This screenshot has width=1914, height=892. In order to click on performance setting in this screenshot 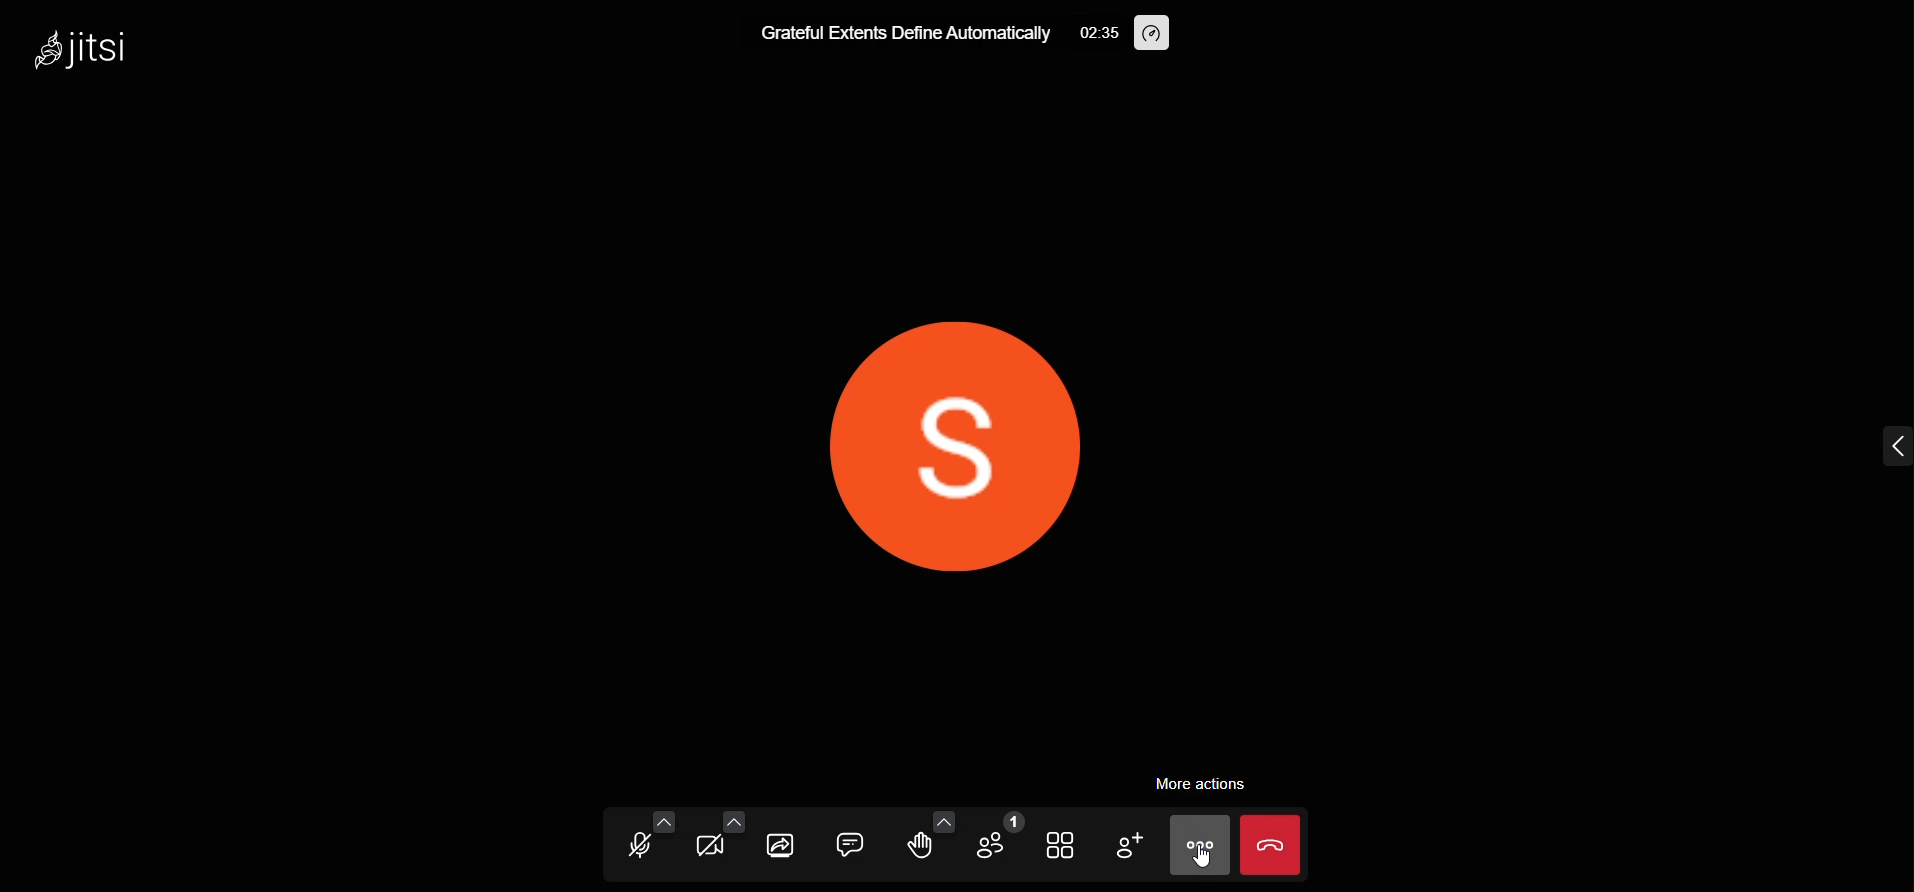, I will do `click(1158, 34)`.